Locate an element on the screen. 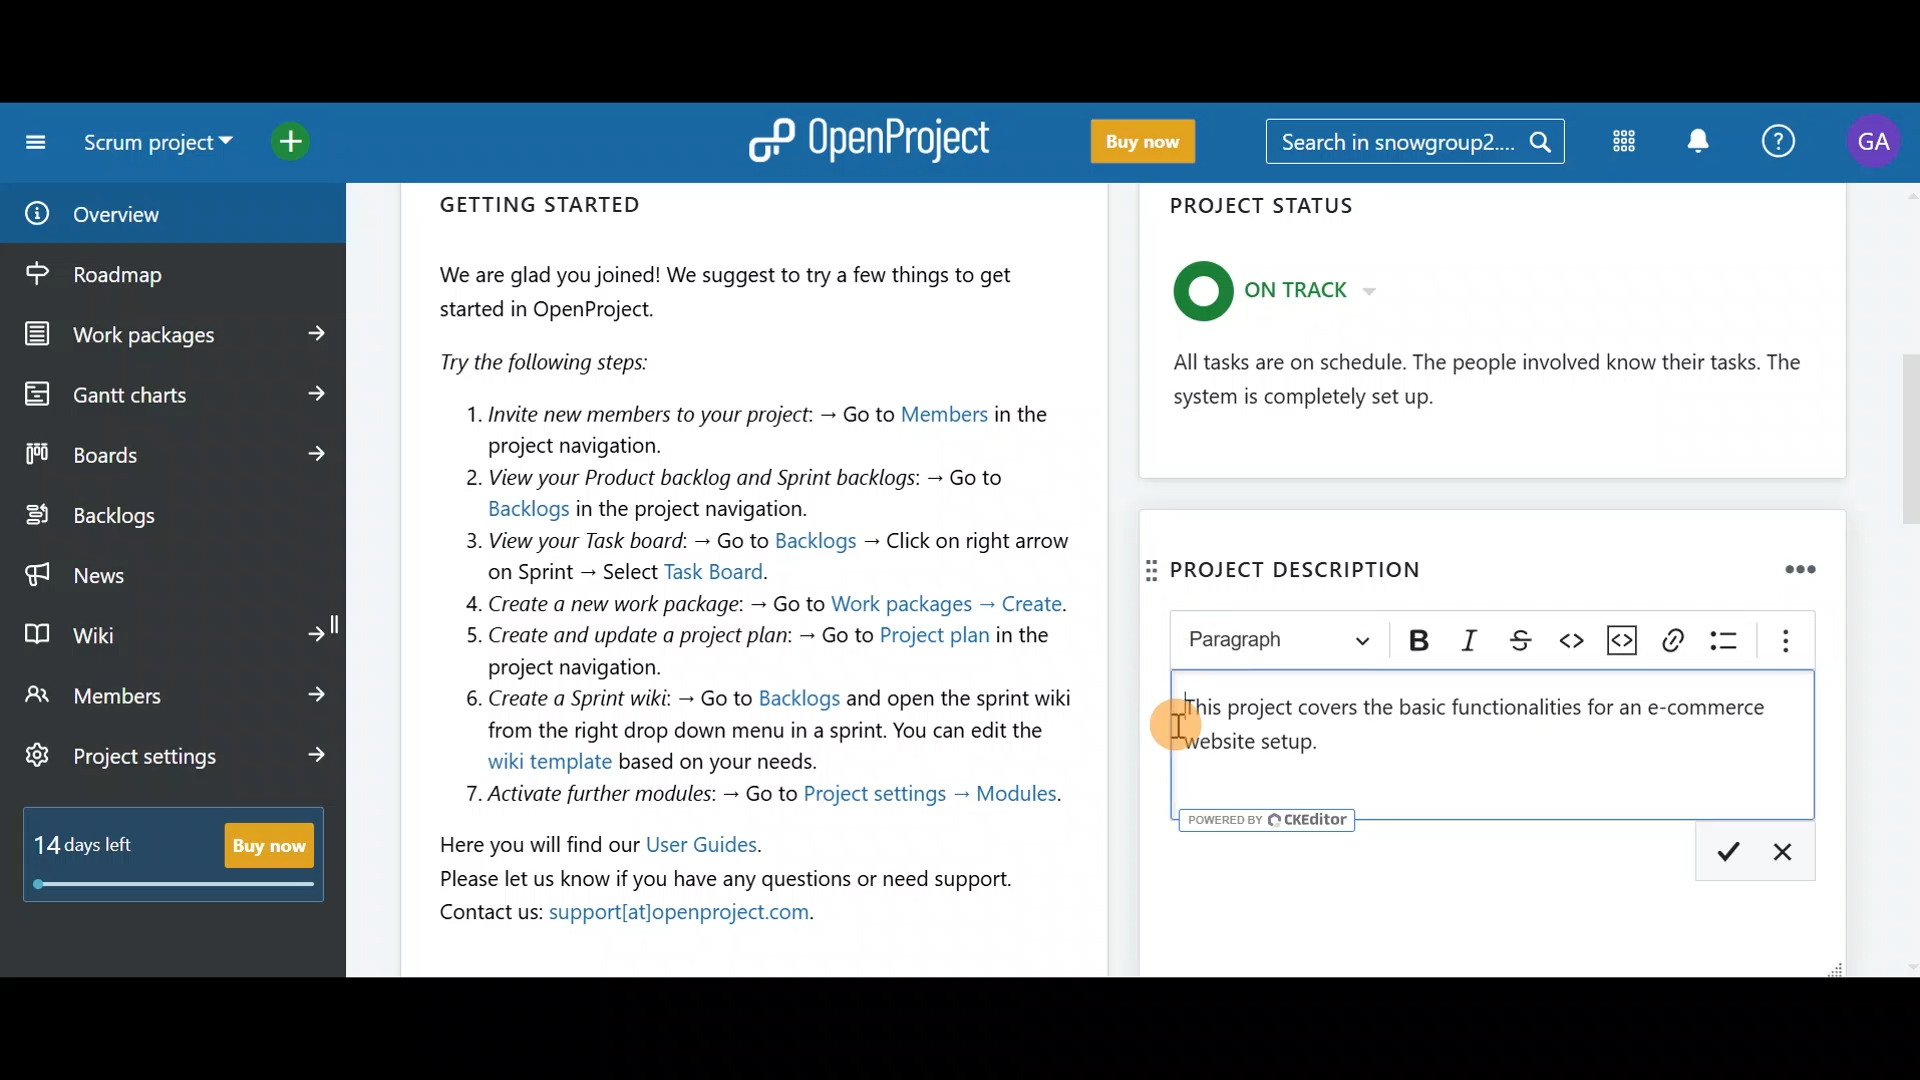  Gantt charts is located at coordinates (170, 392).